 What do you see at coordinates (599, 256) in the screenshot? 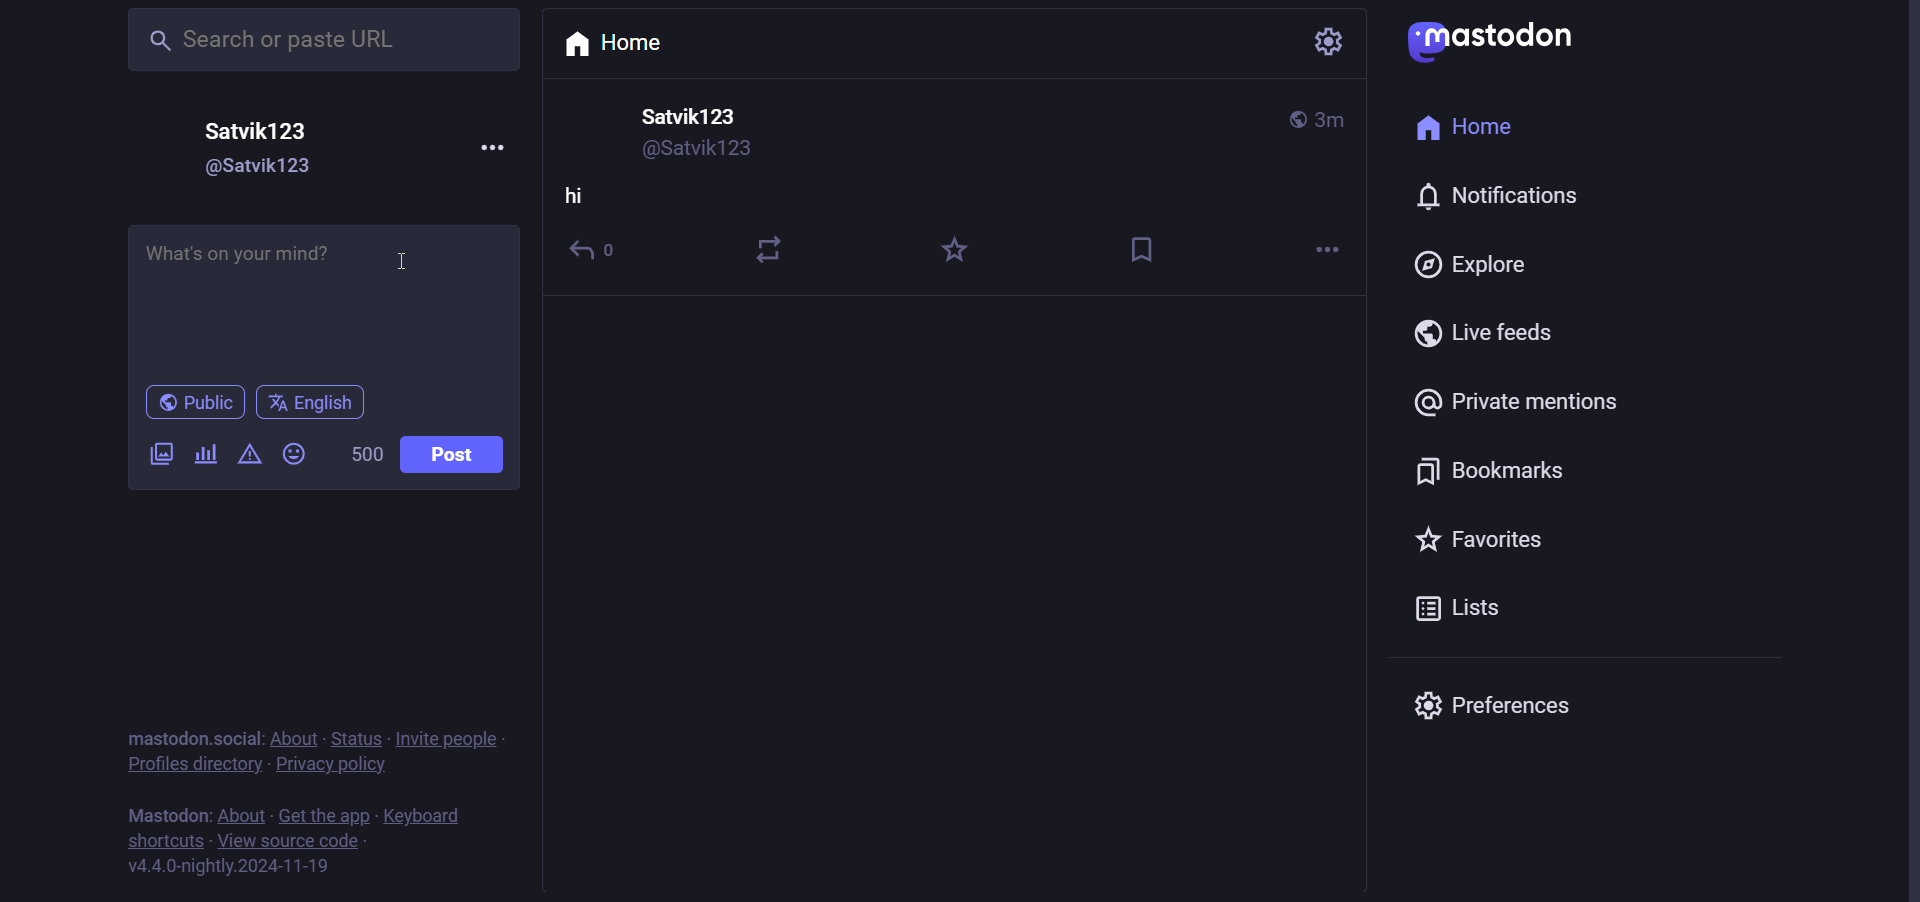
I see `reply` at bounding box center [599, 256].